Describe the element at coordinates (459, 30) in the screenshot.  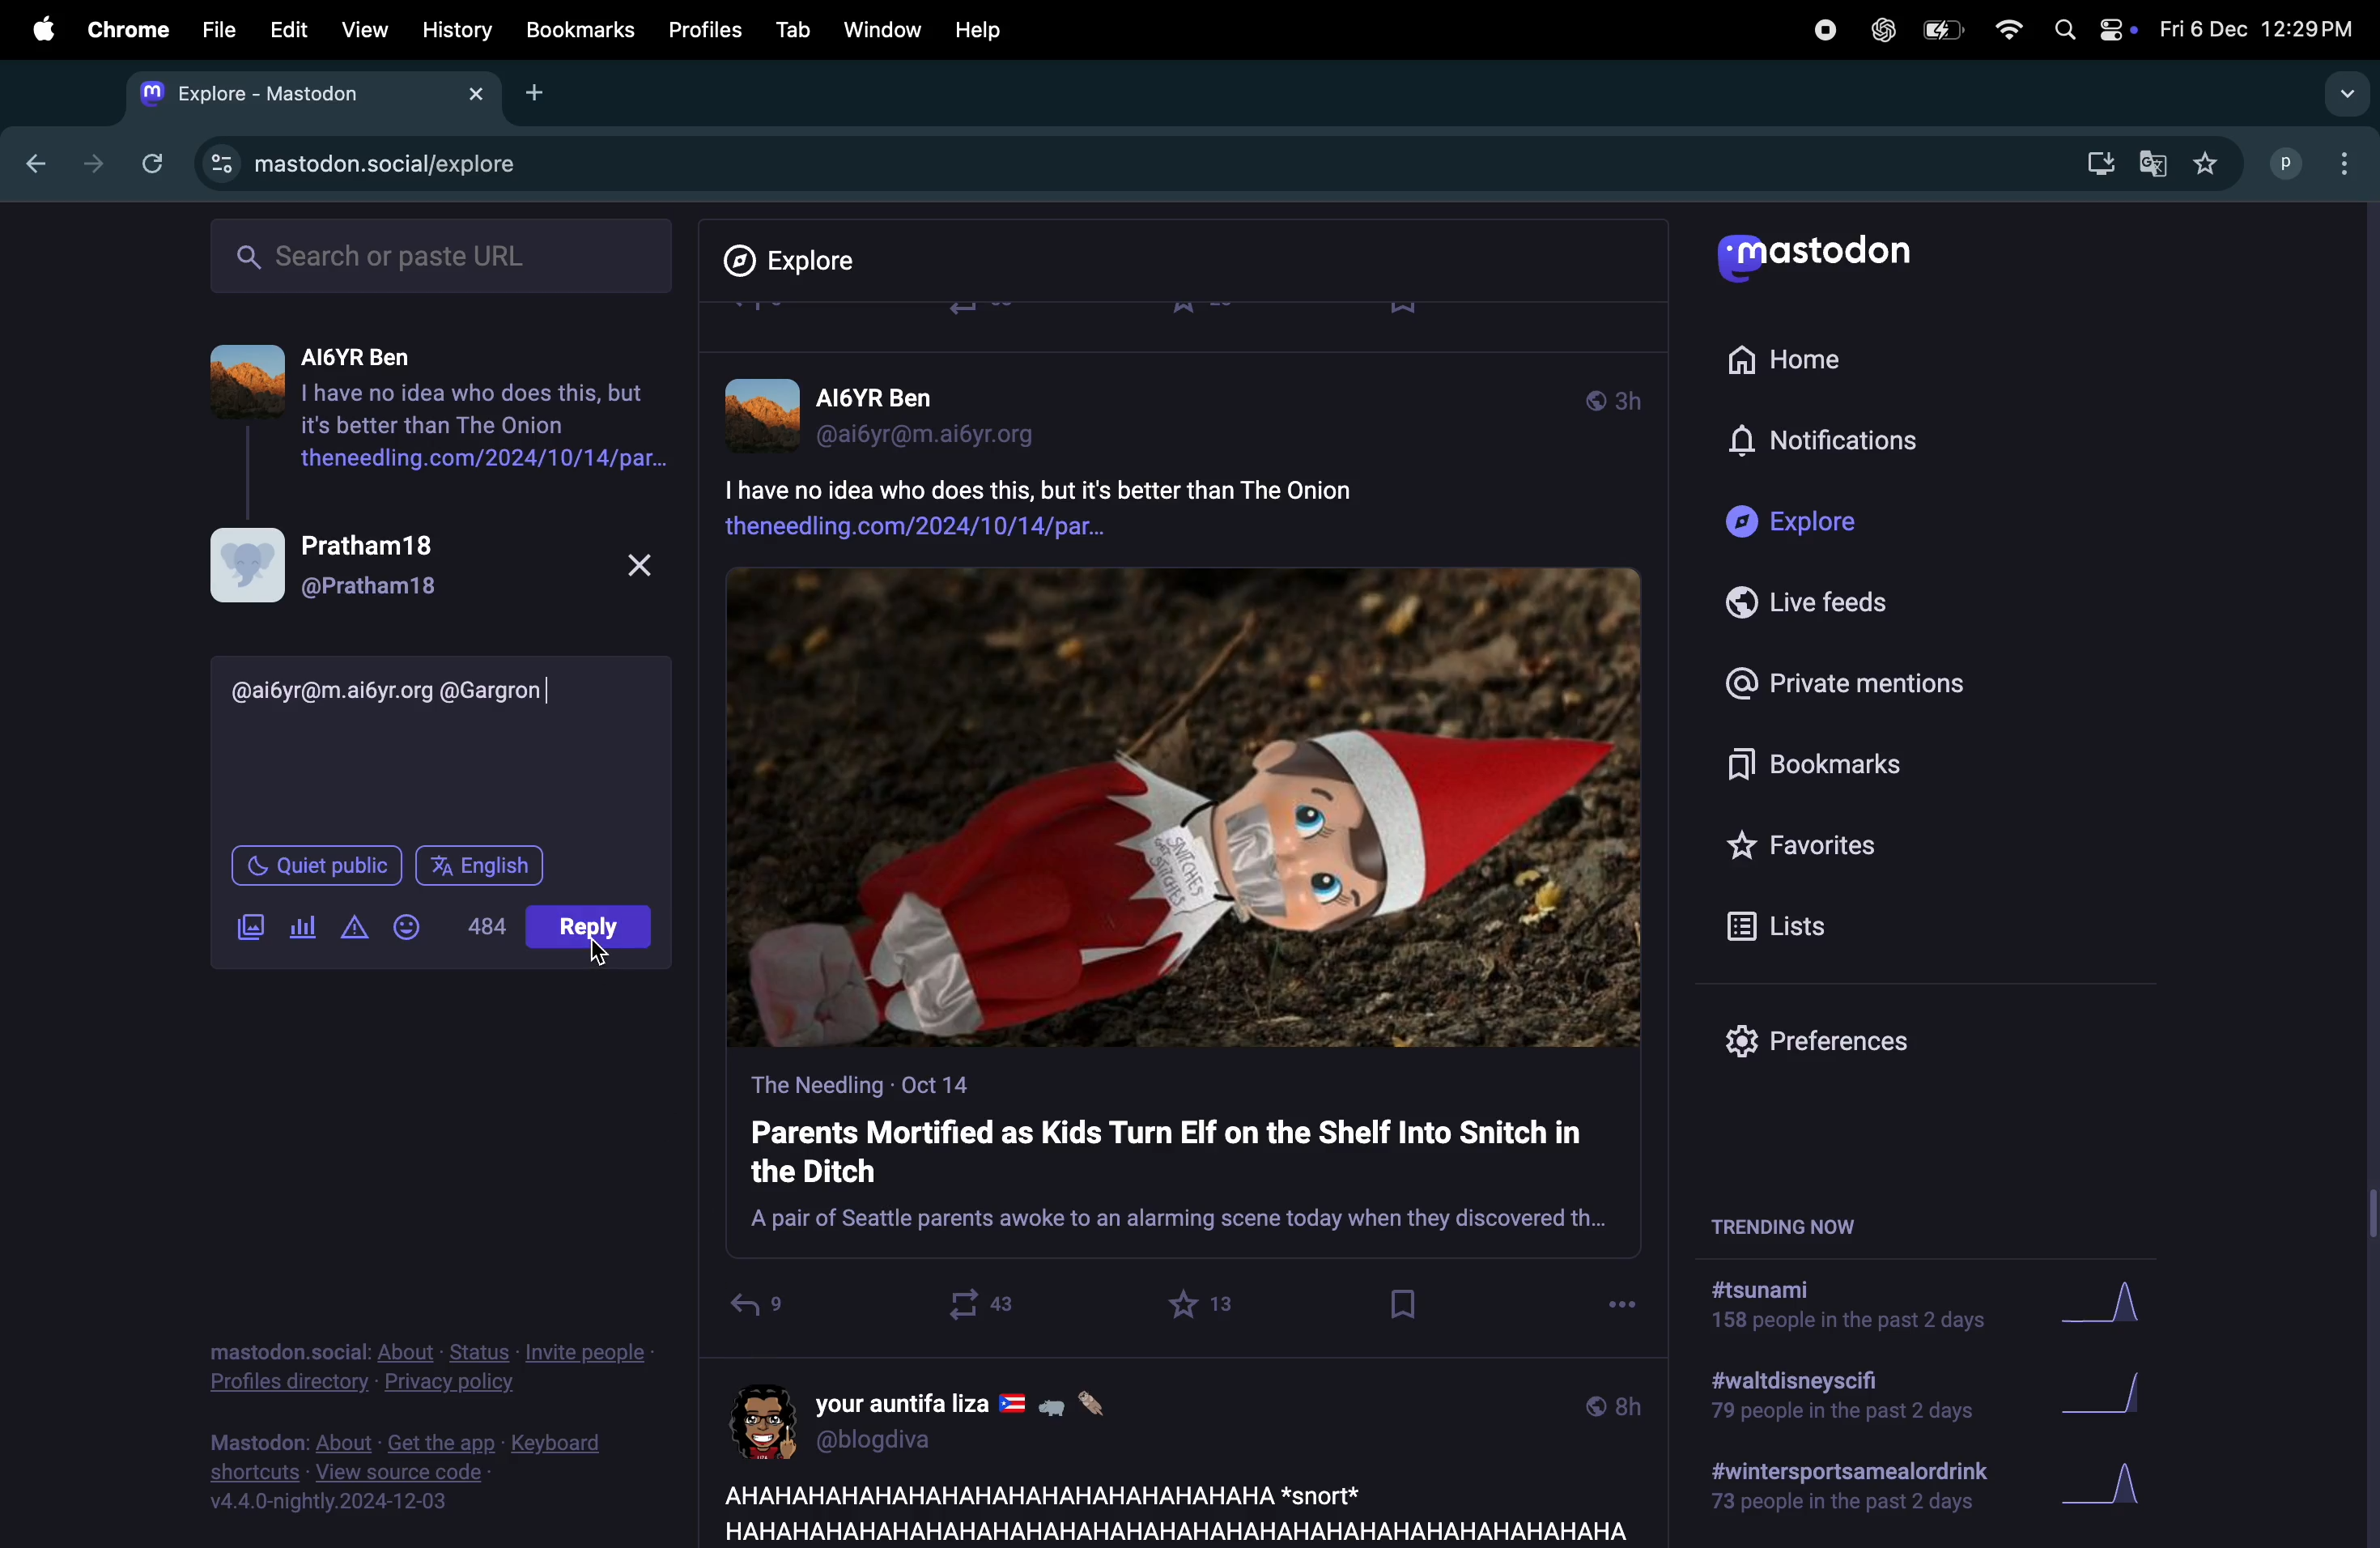
I see `history` at that location.